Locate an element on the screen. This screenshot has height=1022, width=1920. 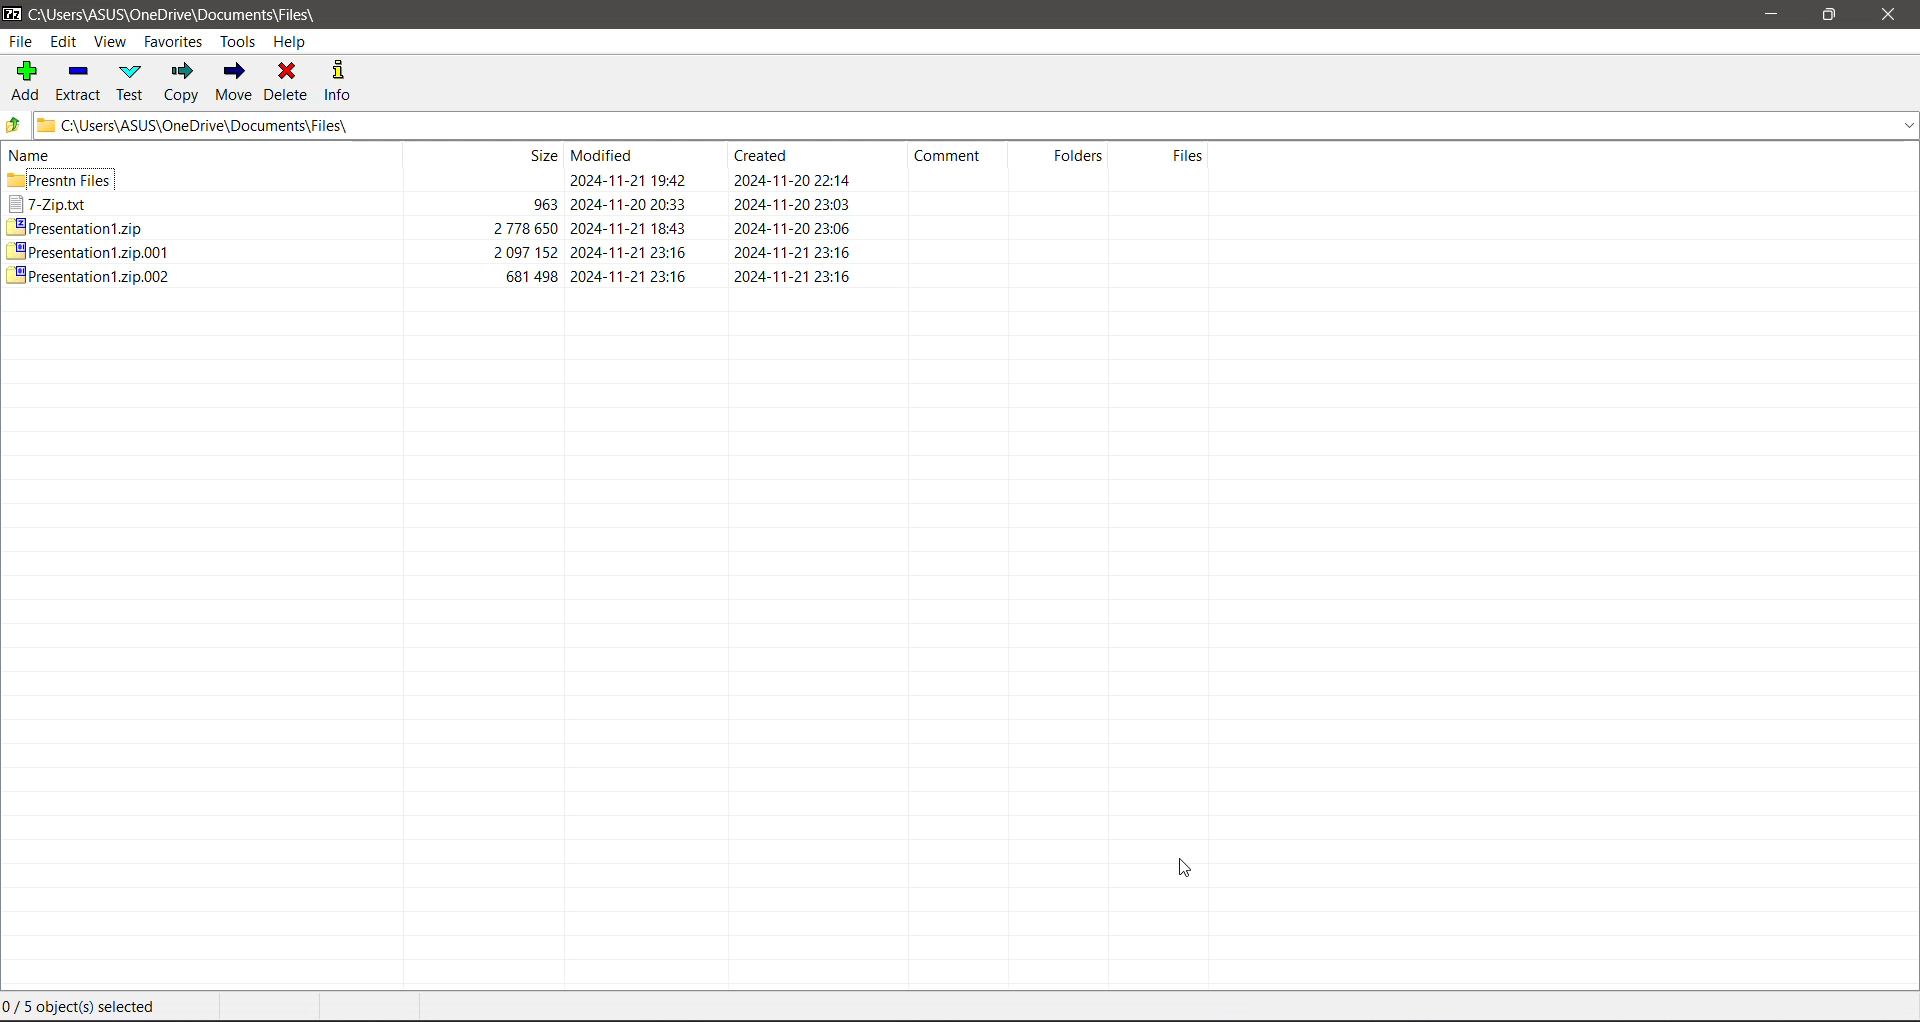
Current Selection is located at coordinates (88, 1009).